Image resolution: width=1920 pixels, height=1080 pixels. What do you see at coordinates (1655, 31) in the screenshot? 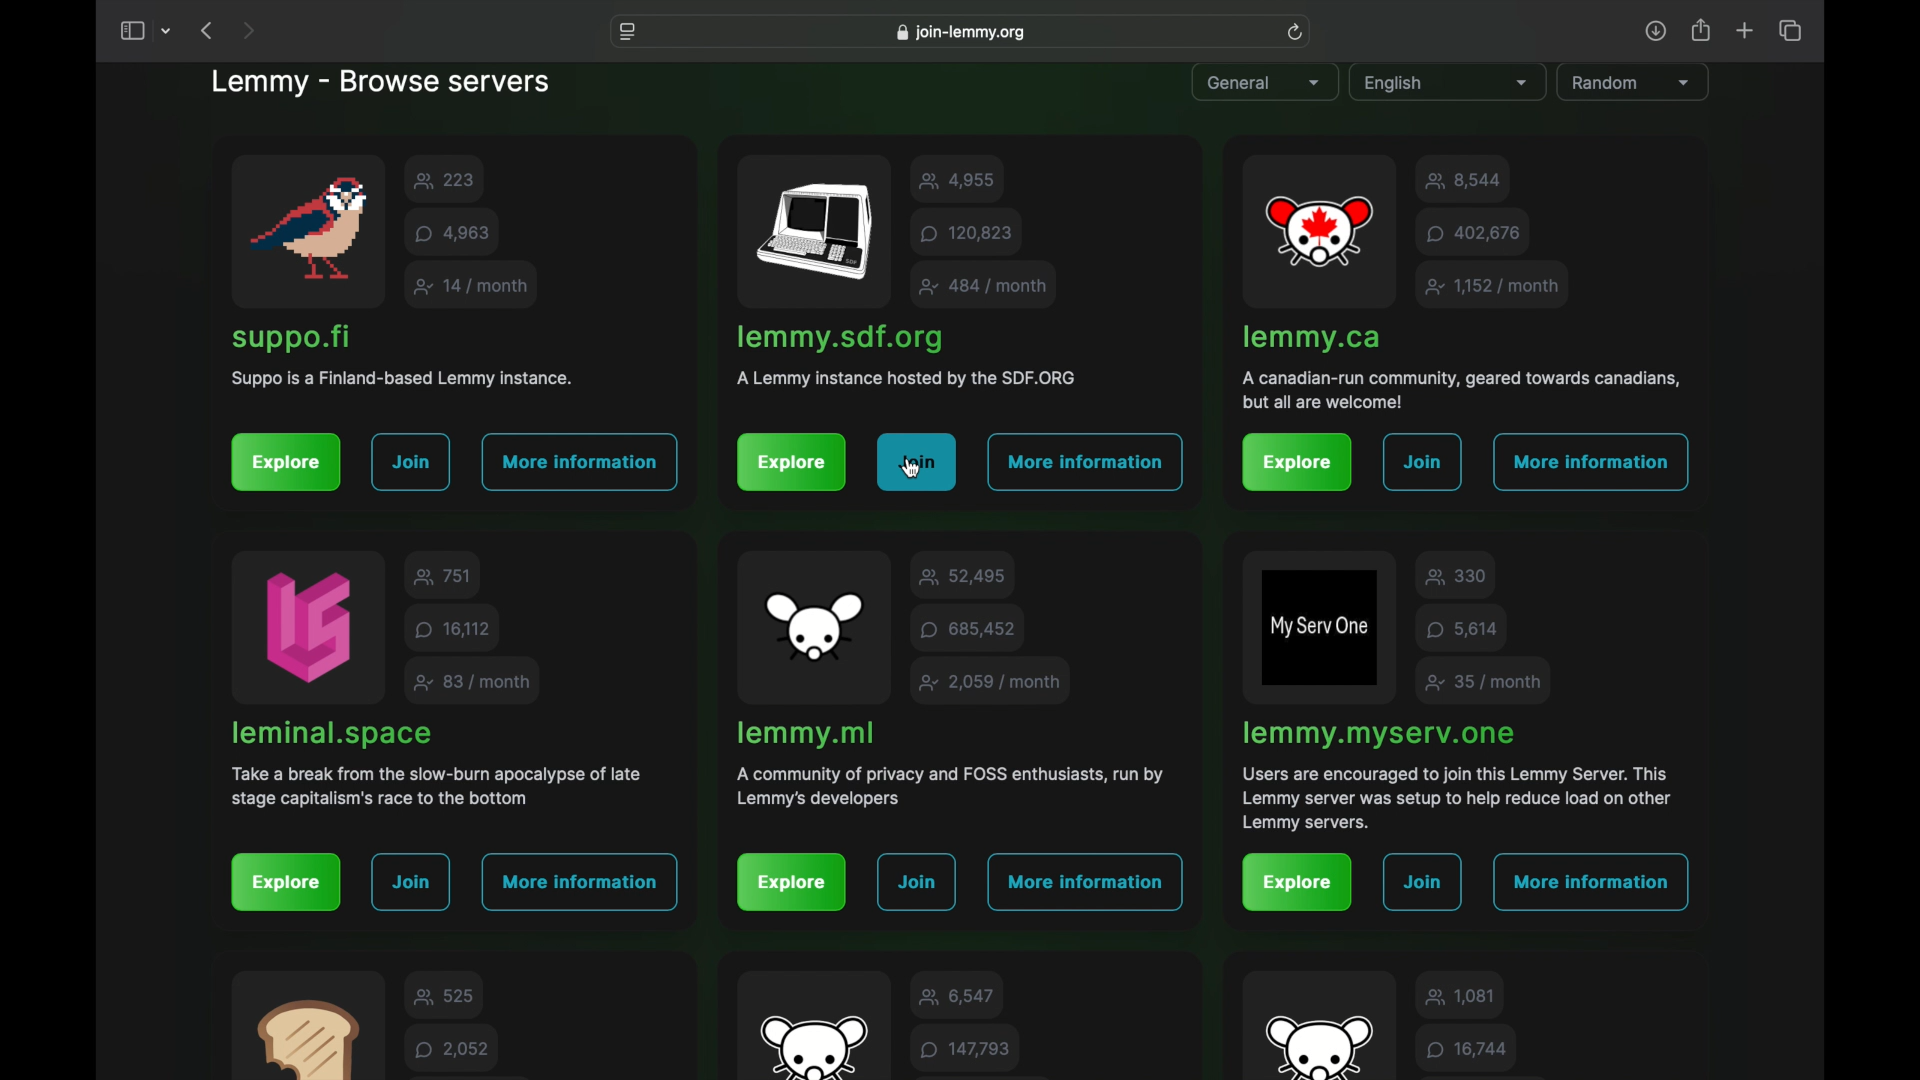
I see `share` at bounding box center [1655, 31].